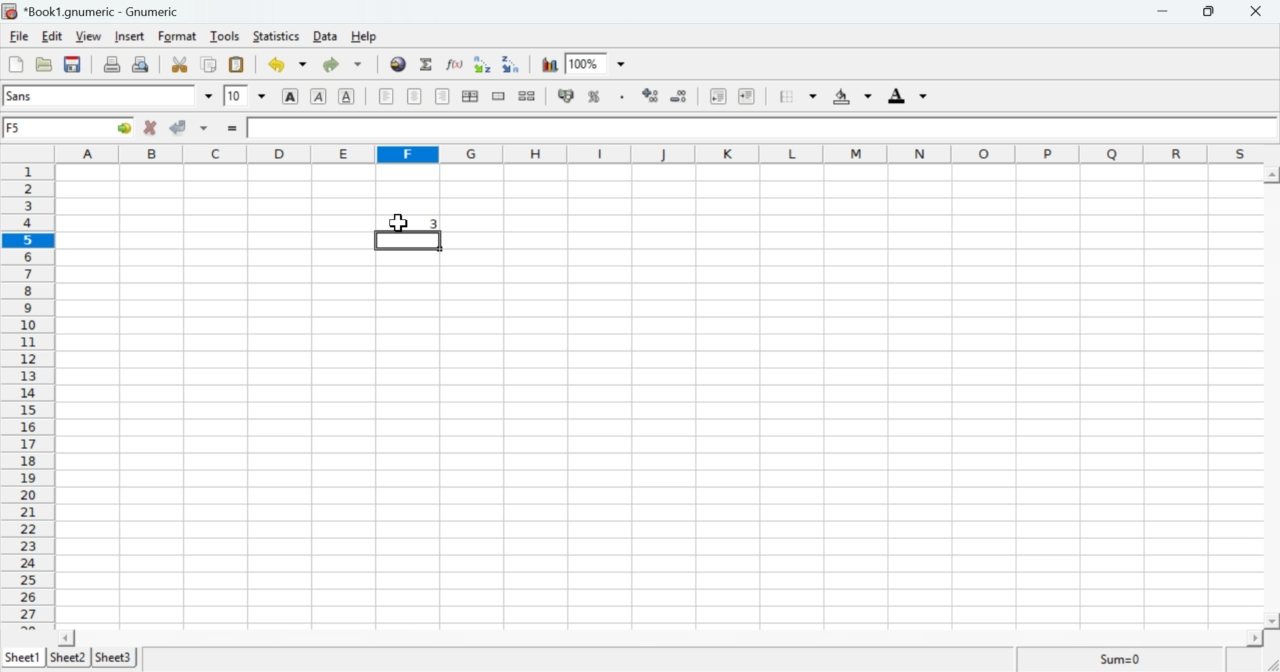  I want to click on Border, so click(790, 95).